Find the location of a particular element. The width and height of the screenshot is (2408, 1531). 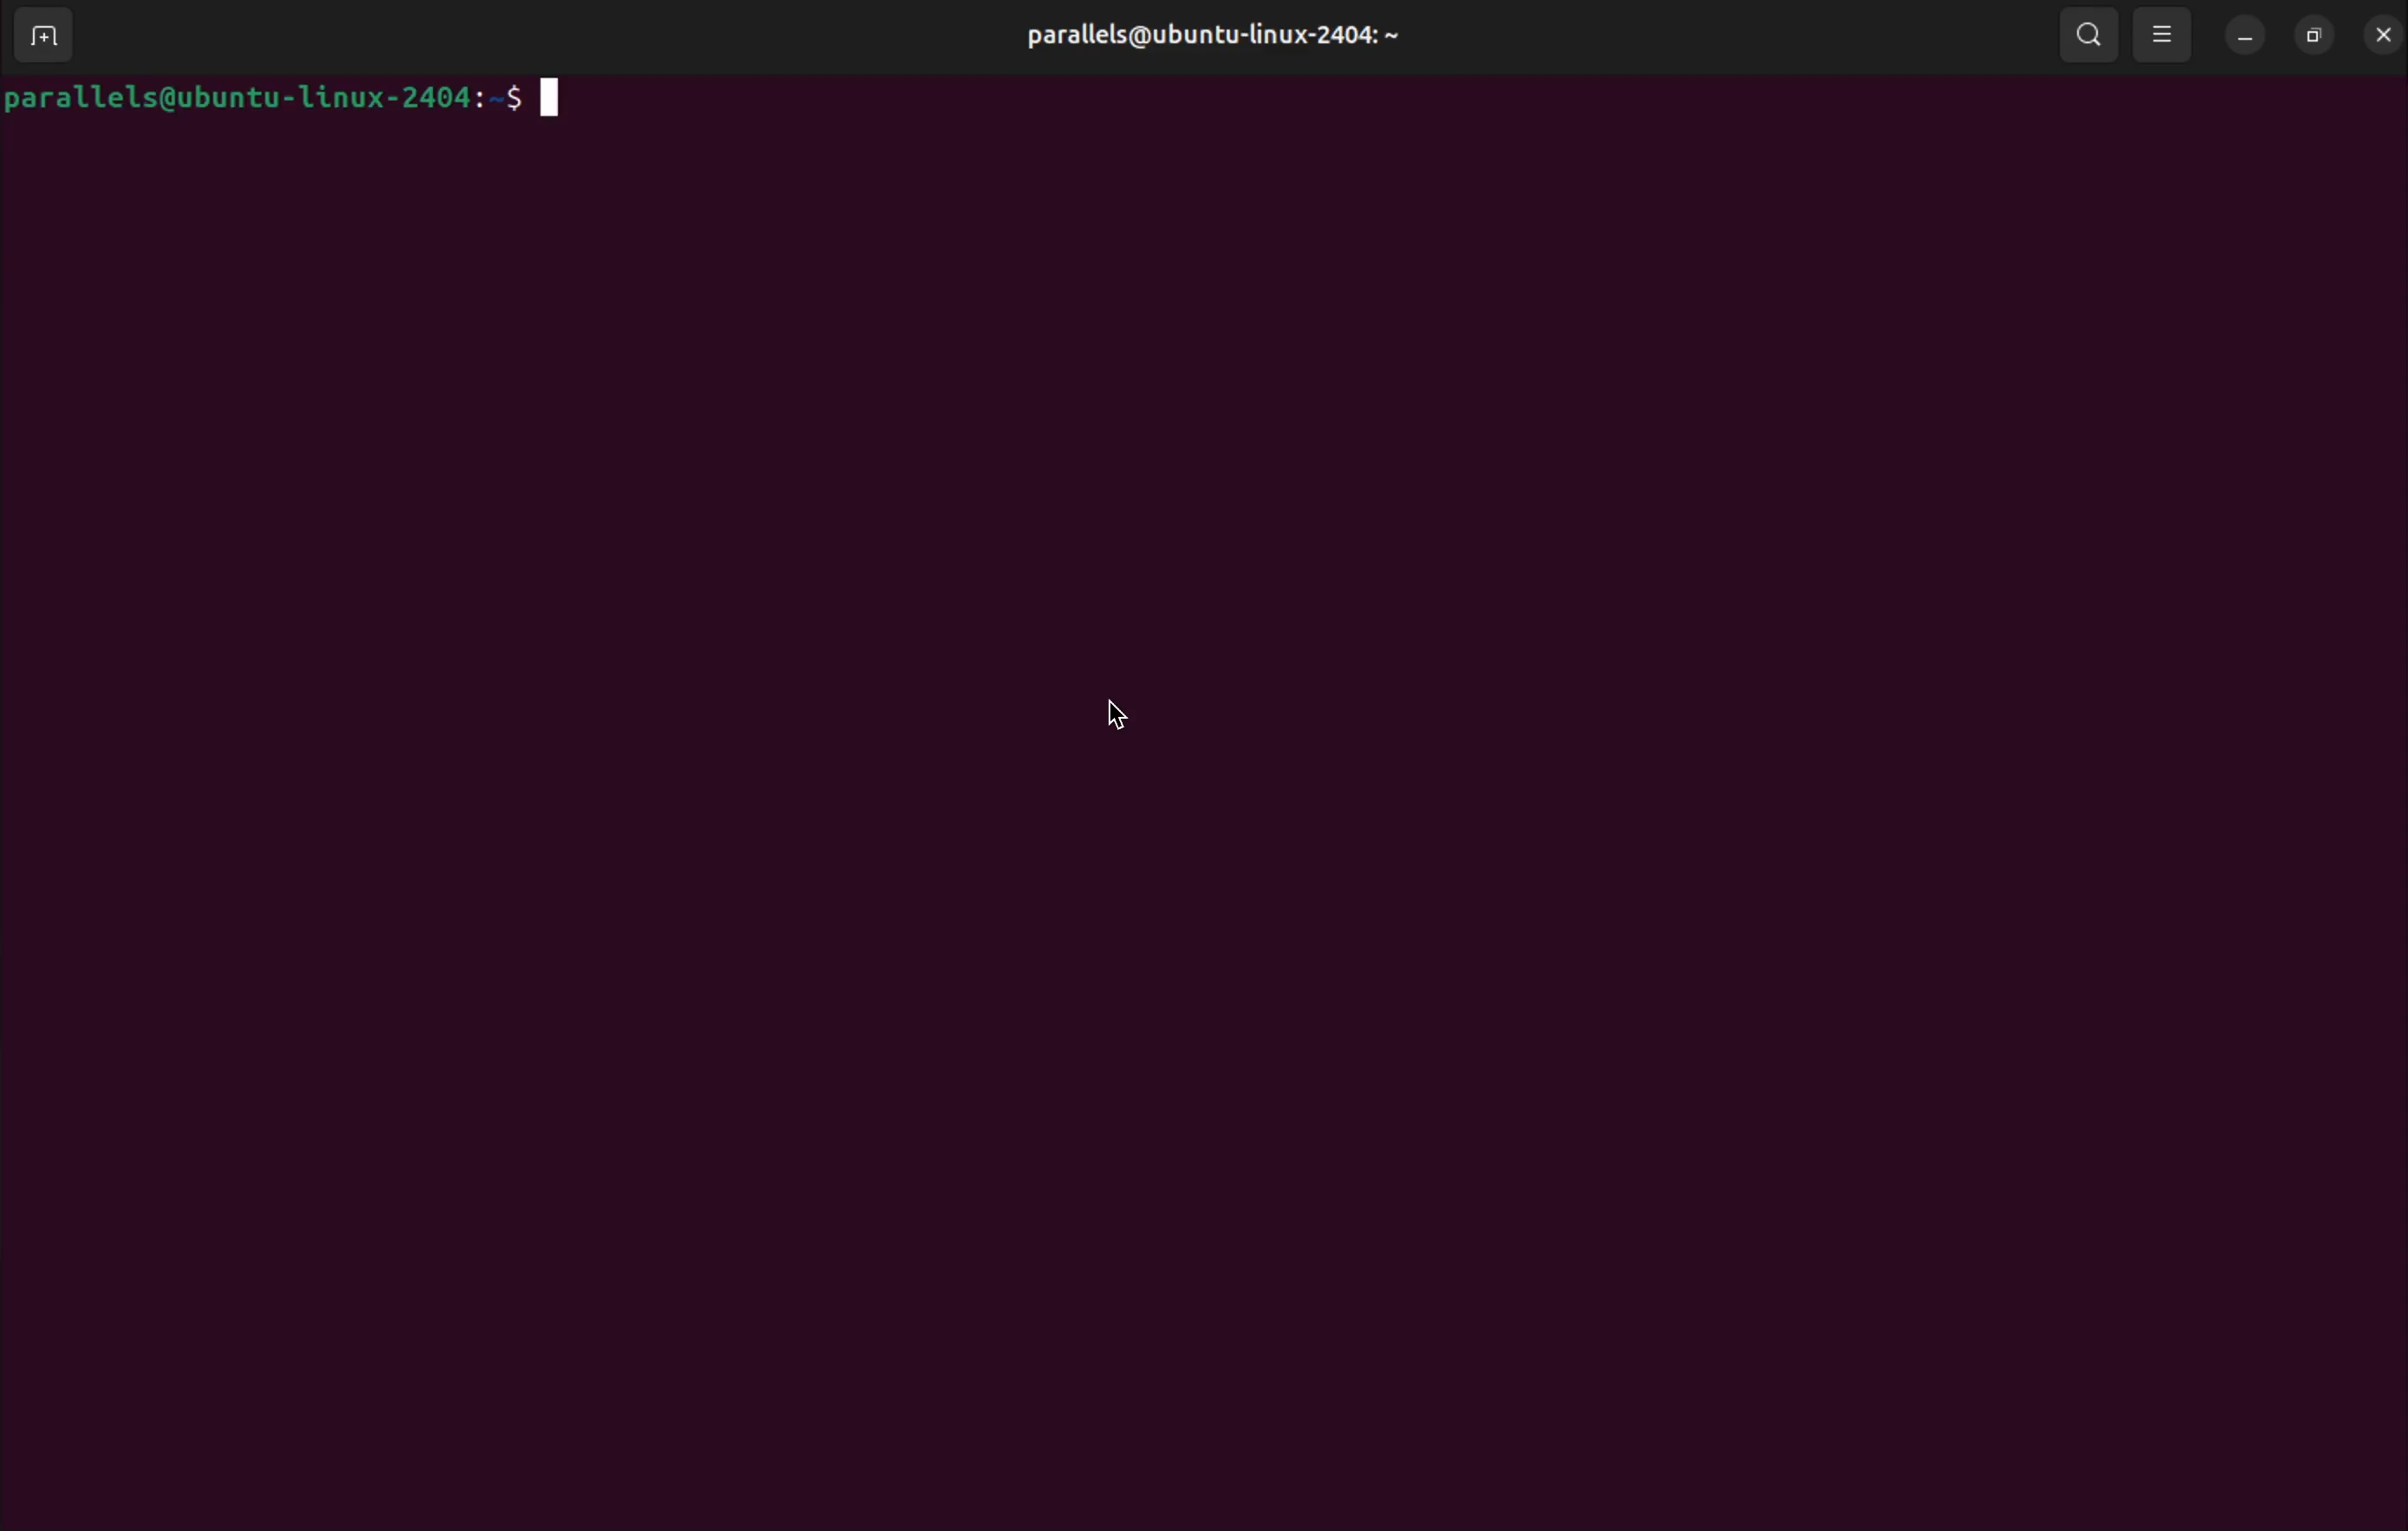

cursor is located at coordinates (1119, 711).